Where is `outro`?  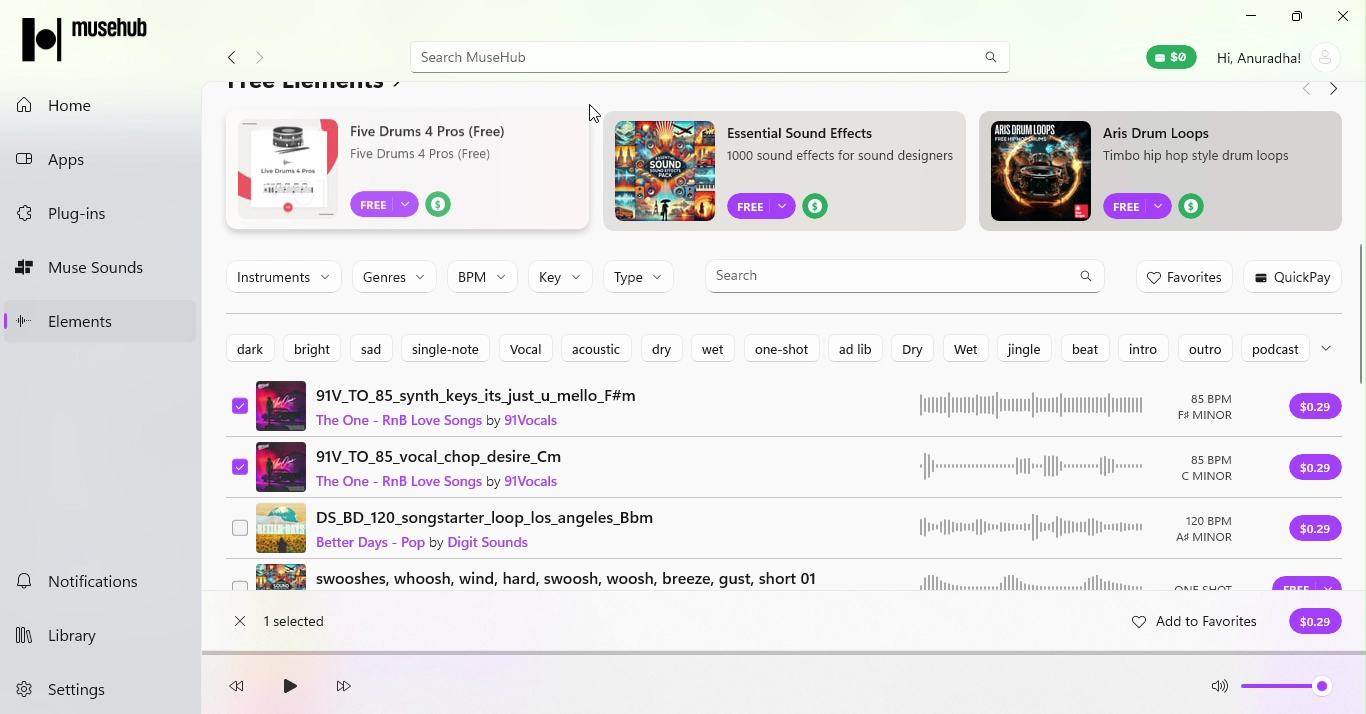 outro is located at coordinates (1204, 348).